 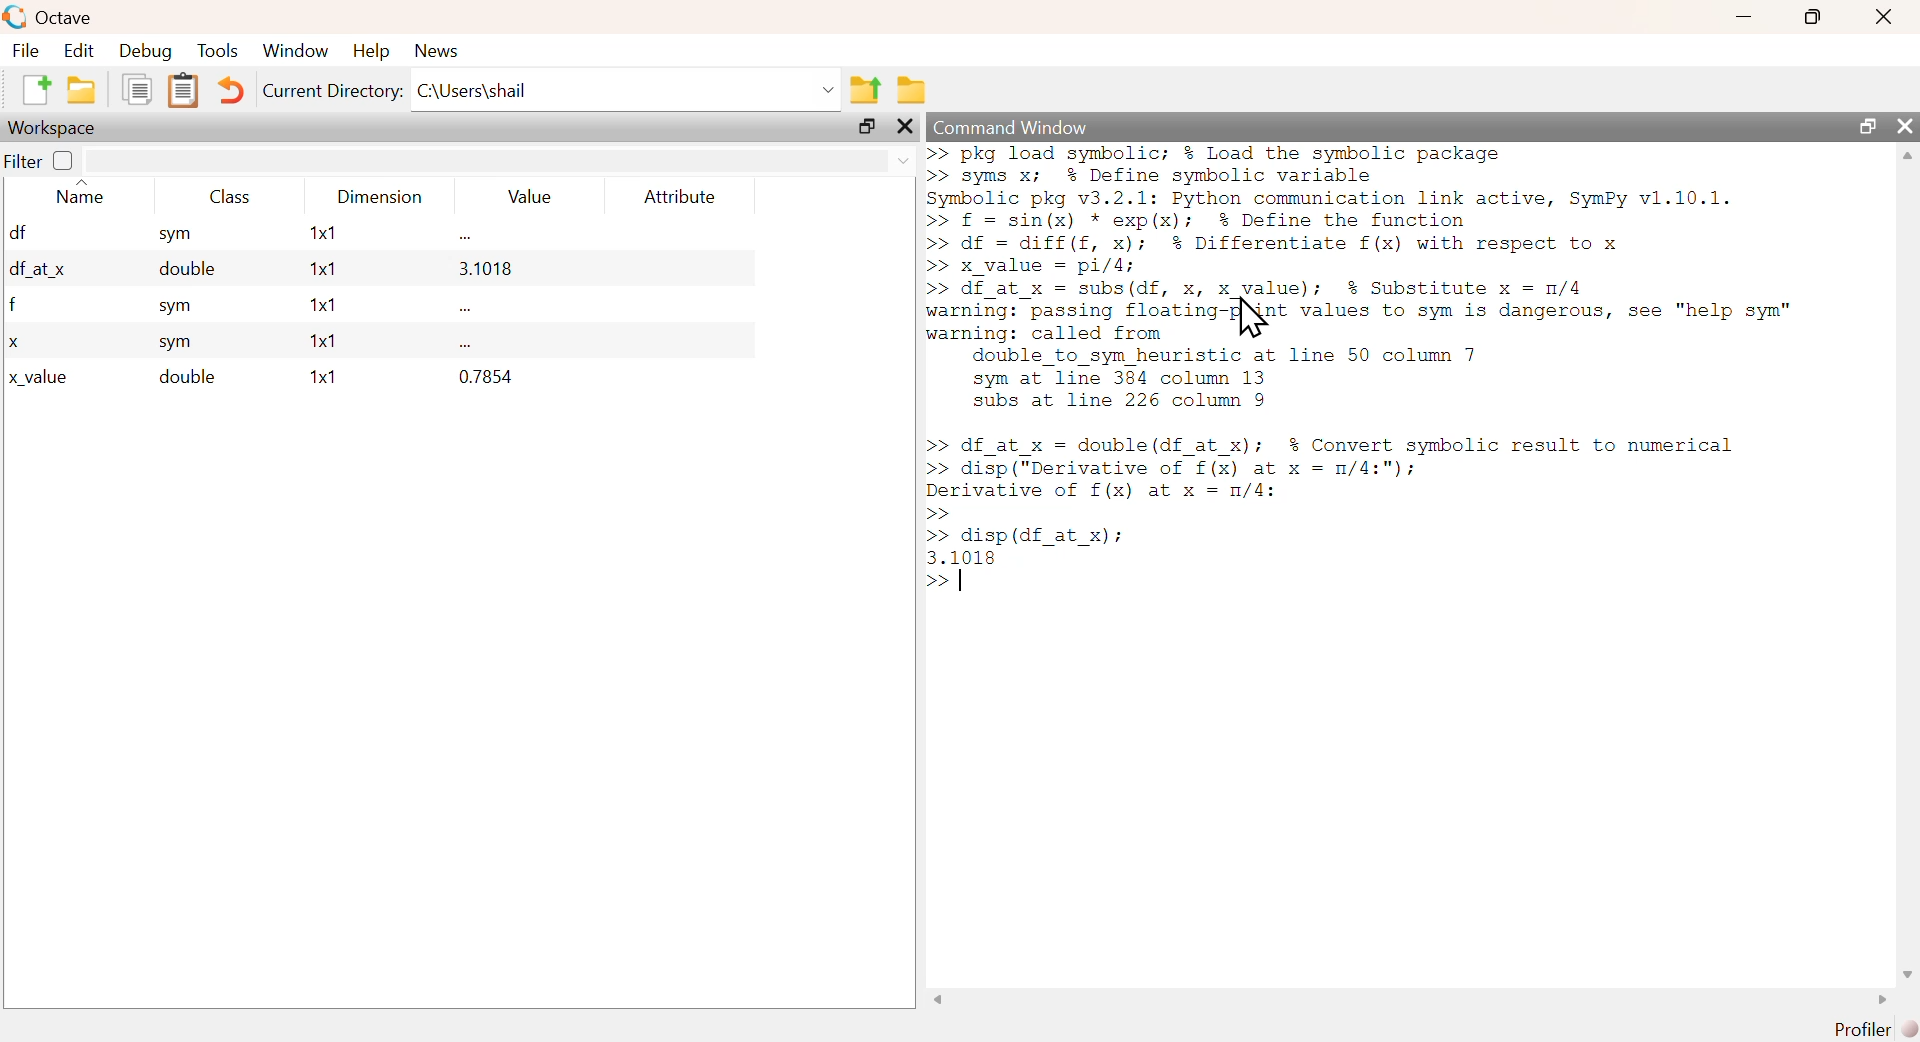 What do you see at coordinates (38, 272) in the screenshot?
I see `df_at x` at bounding box center [38, 272].